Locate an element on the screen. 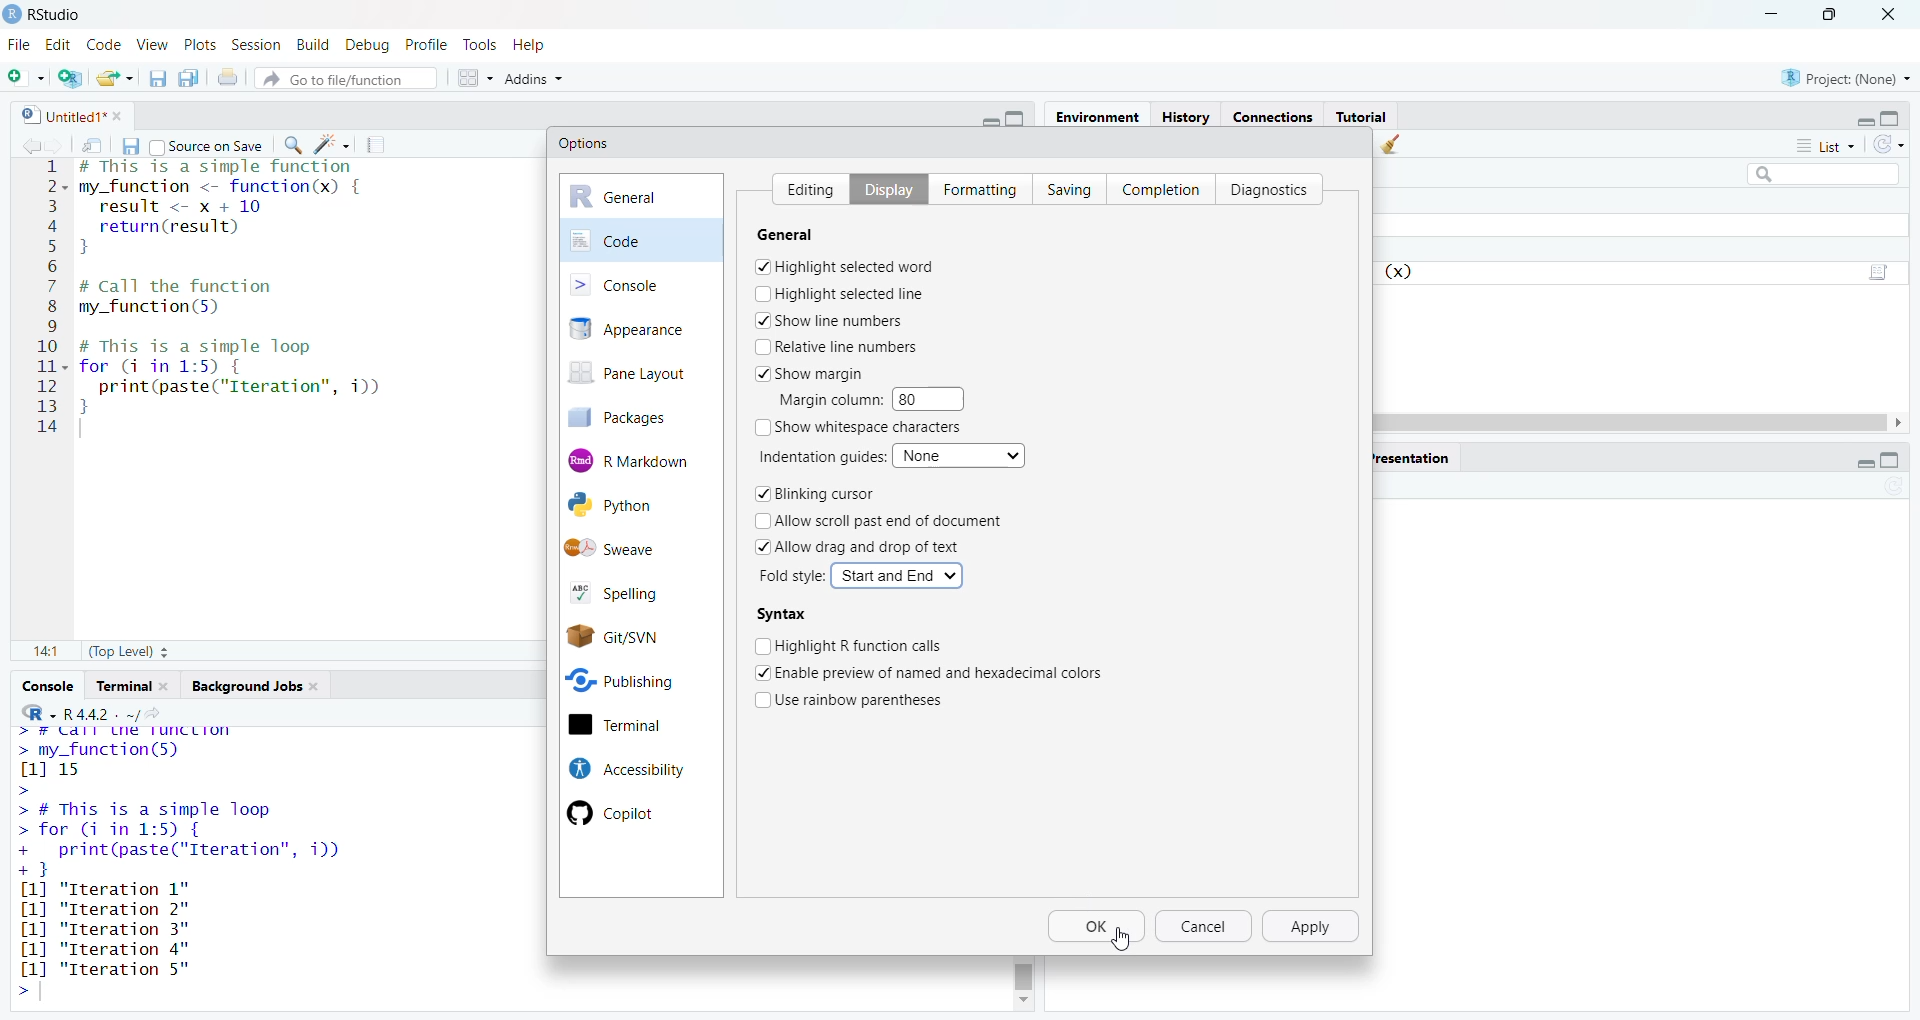  R 4.4.2 . ~/ is located at coordinates (102, 712).